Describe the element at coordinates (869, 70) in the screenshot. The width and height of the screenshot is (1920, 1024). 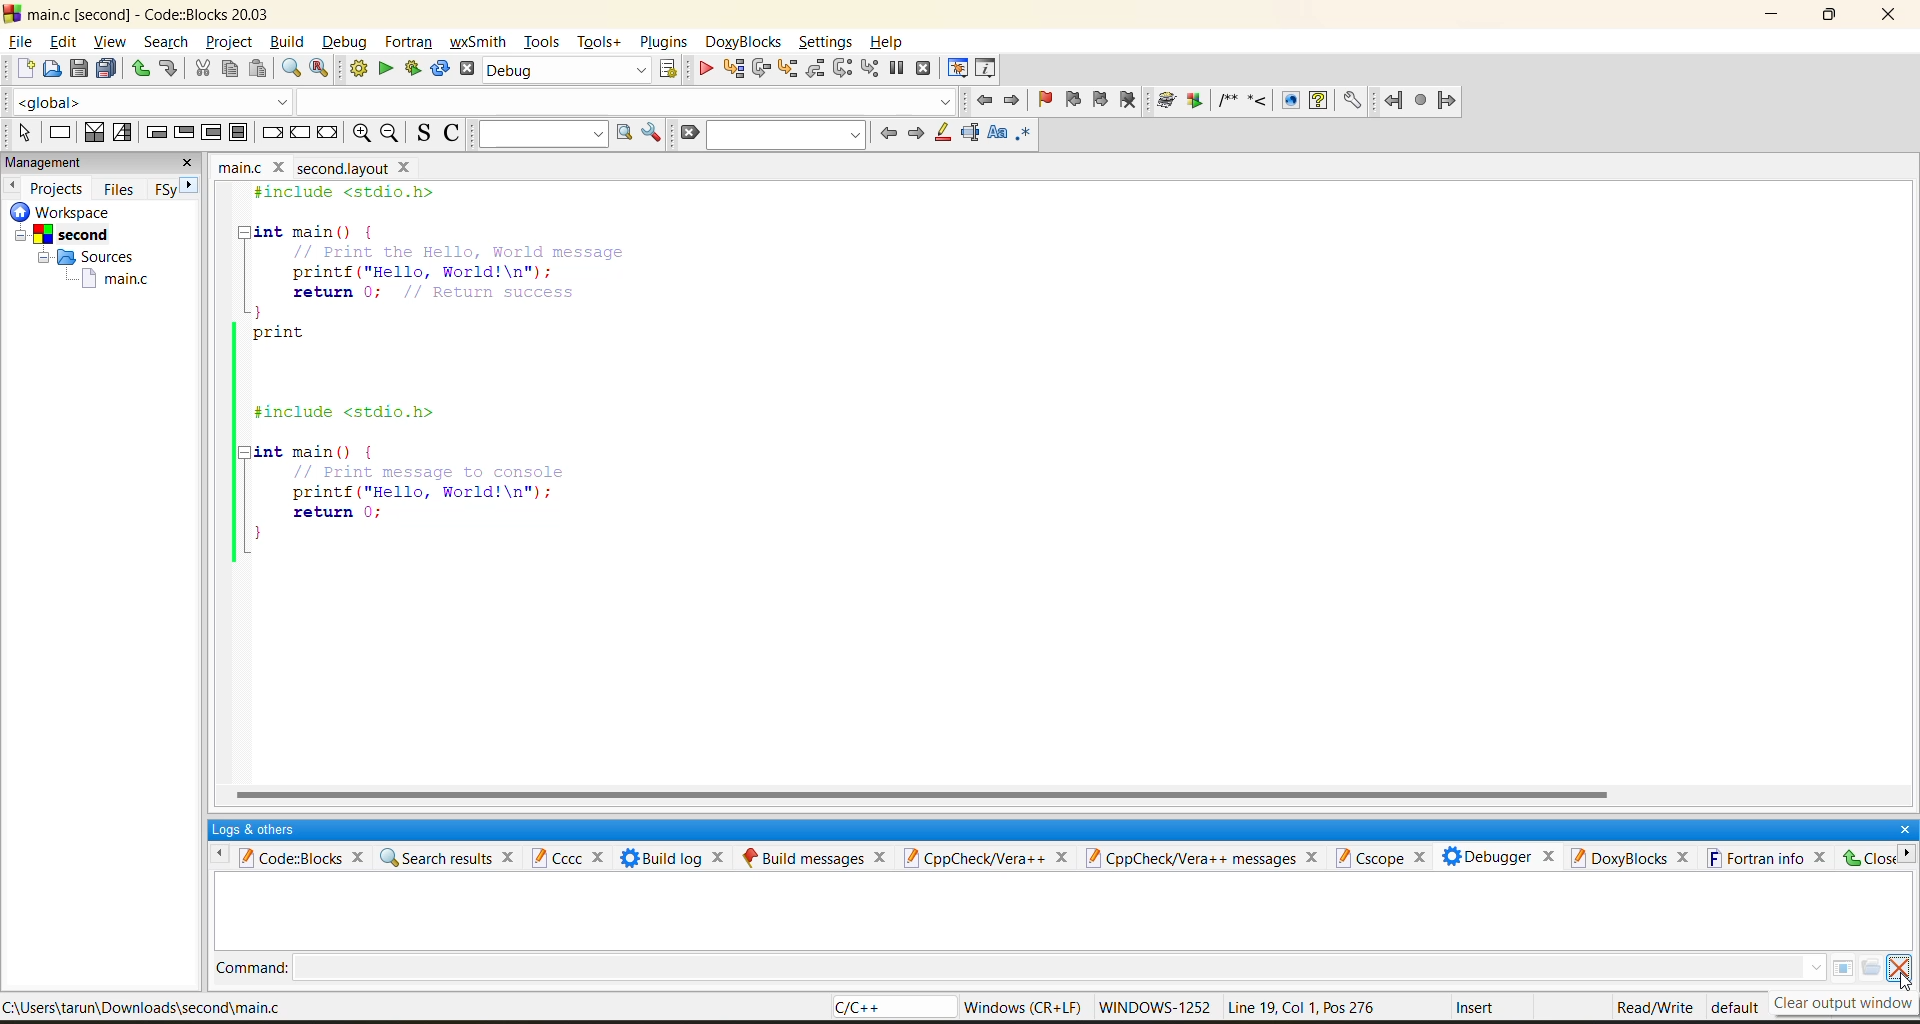
I see `step into instruction` at that location.